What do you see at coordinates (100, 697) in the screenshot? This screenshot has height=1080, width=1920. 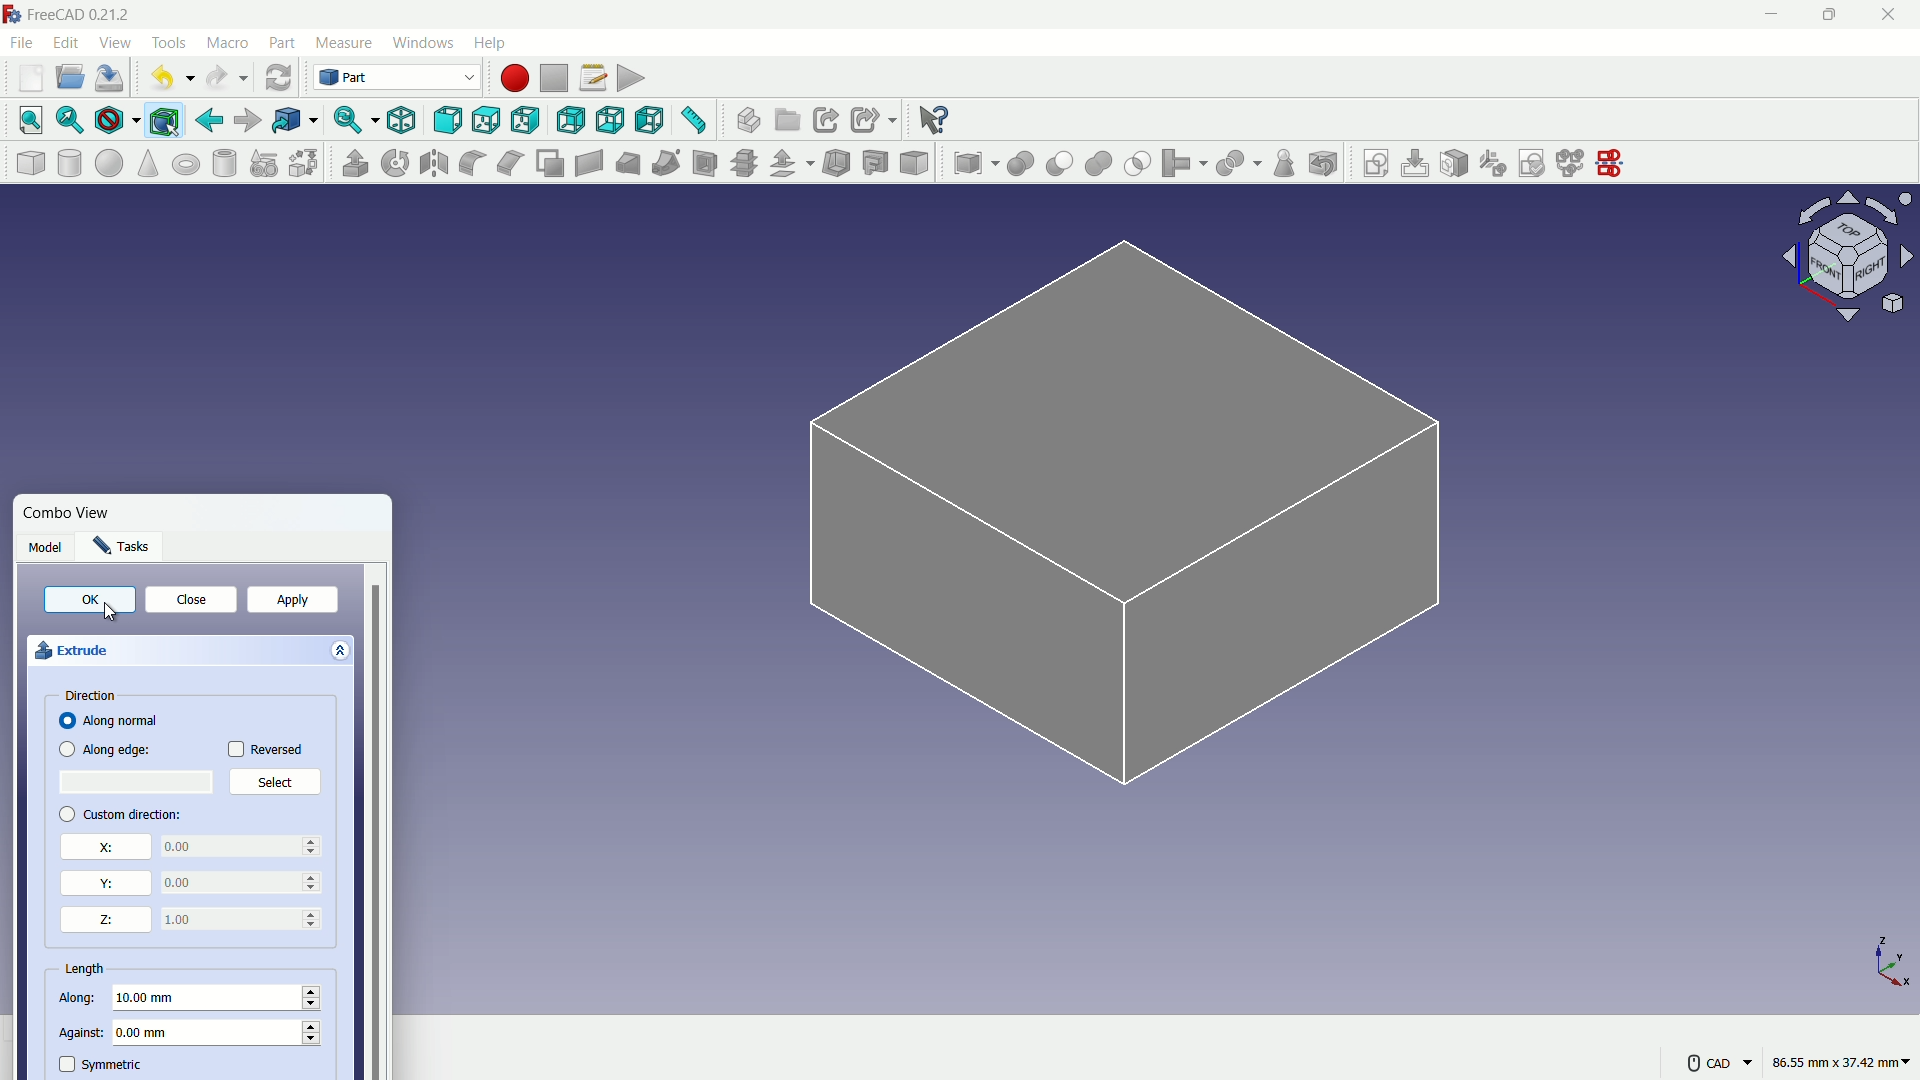 I see `direction properties` at bounding box center [100, 697].